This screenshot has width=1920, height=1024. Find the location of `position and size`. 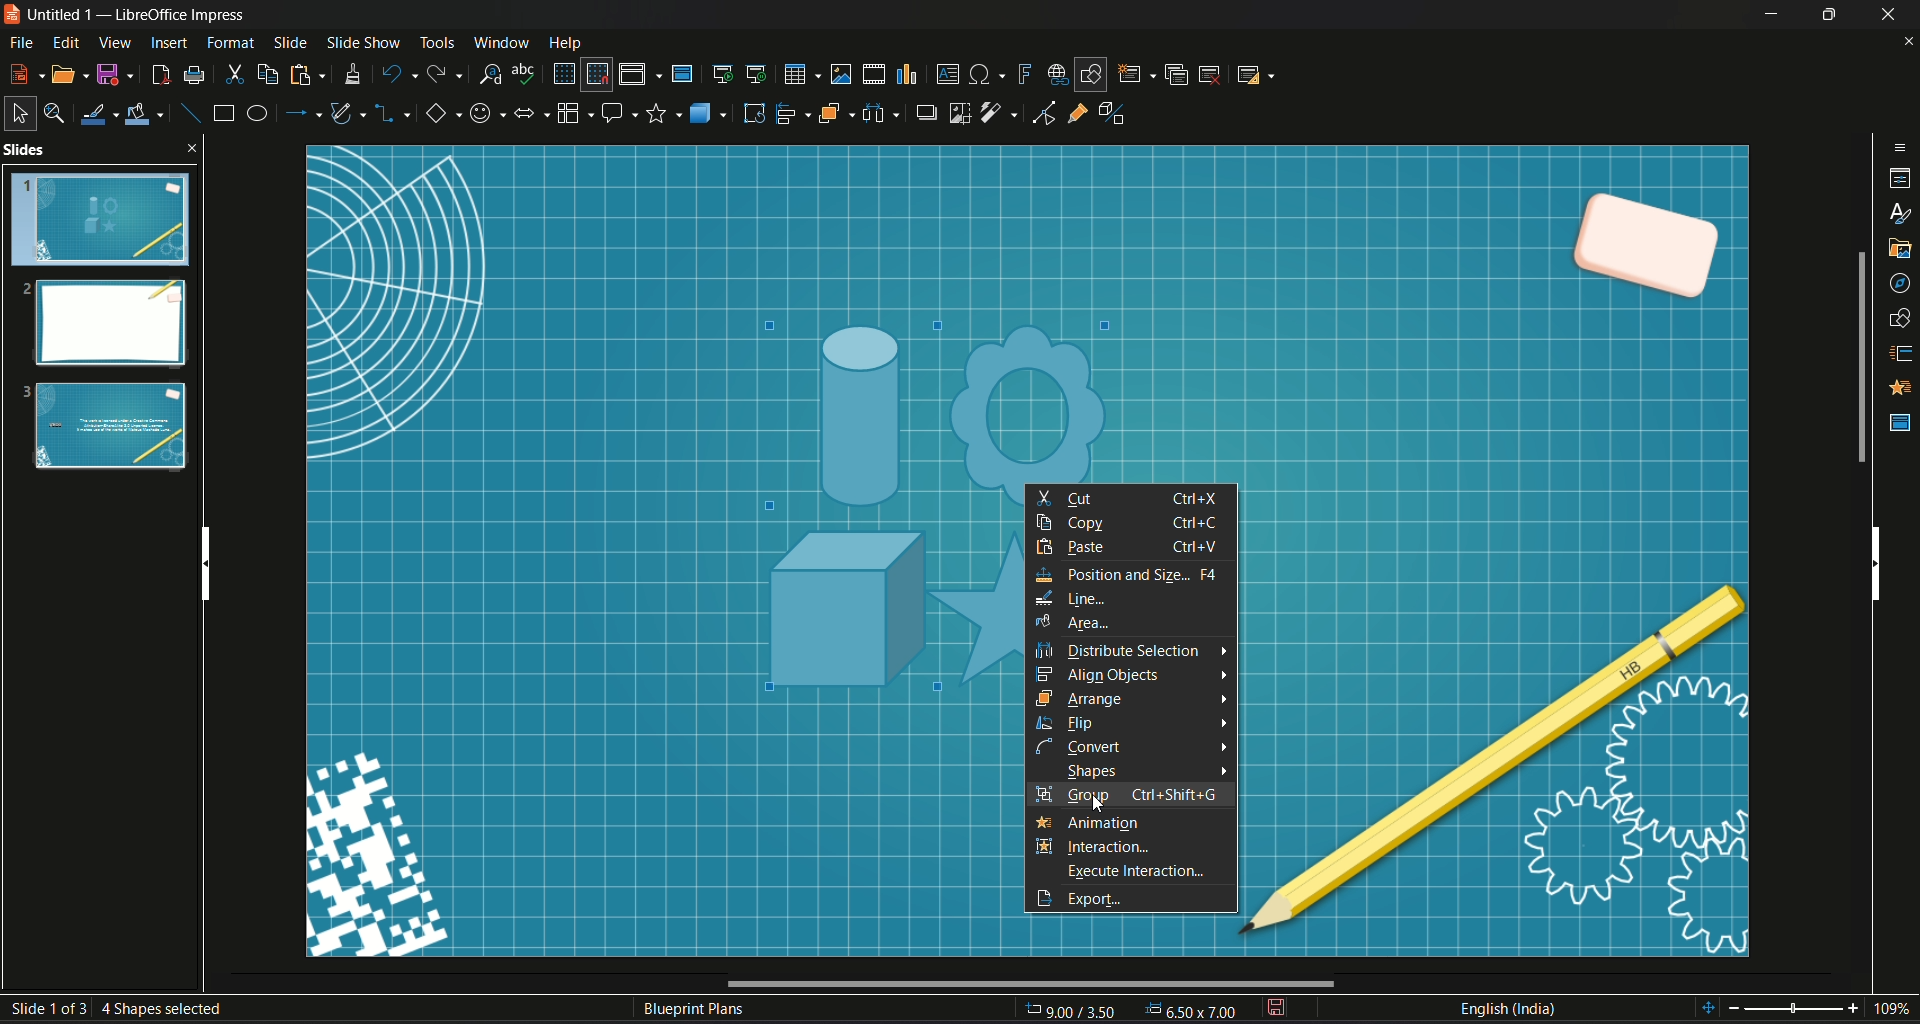

position and size is located at coordinates (1130, 573).